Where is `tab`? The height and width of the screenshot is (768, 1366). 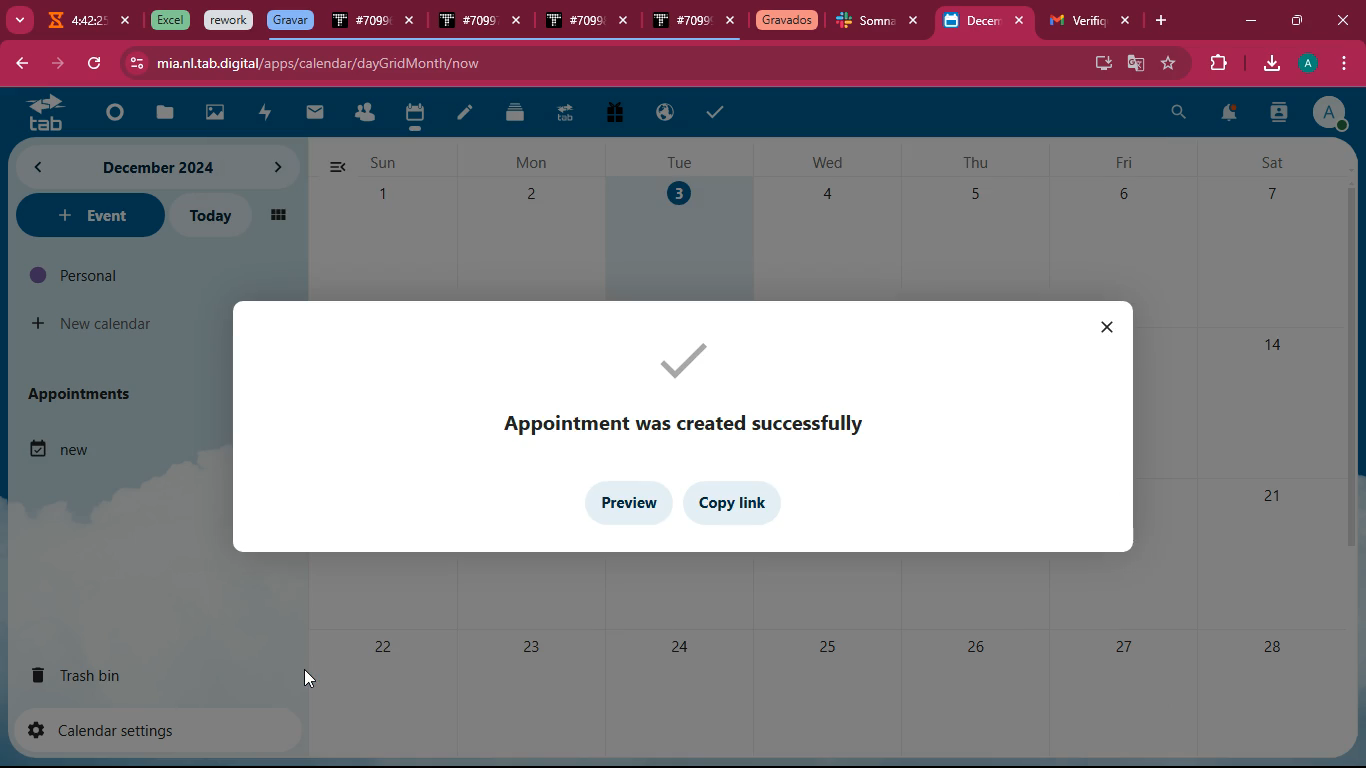
tab is located at coordinates (39, 112).